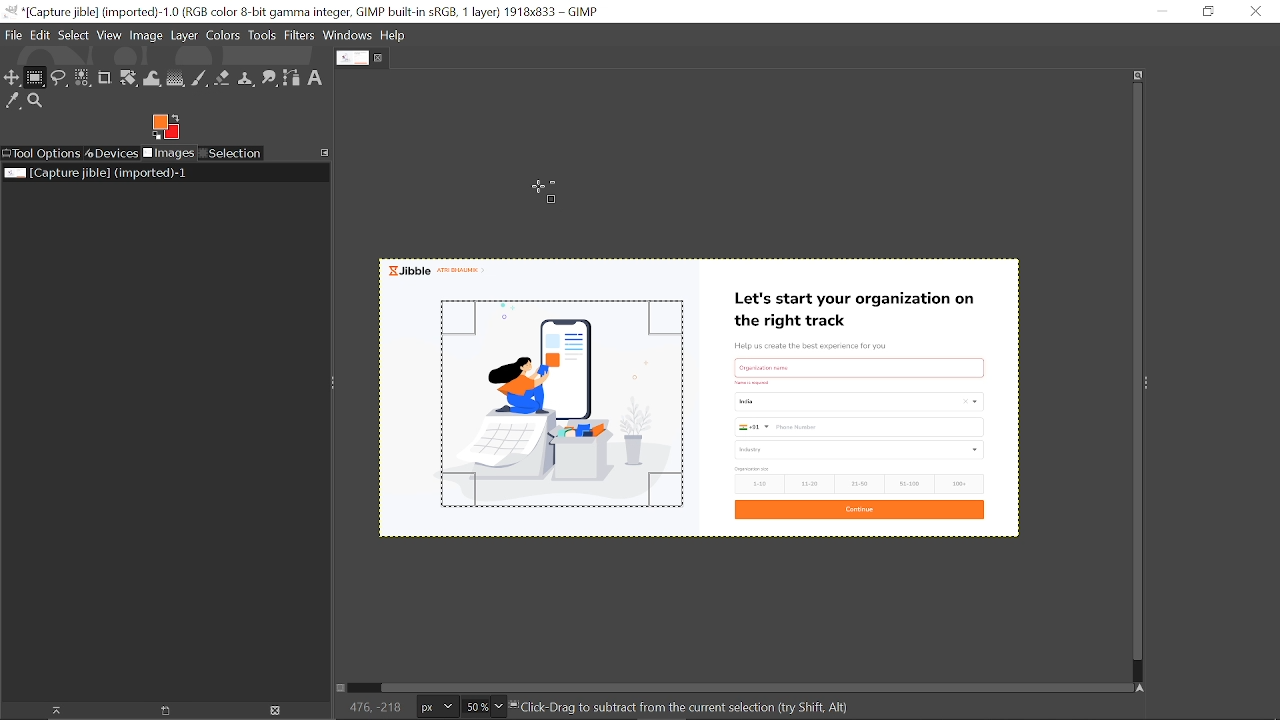  What do you see at coordinates (756, 484) in the screenshot?
I see `1-10` at bounding box center [756, 484].